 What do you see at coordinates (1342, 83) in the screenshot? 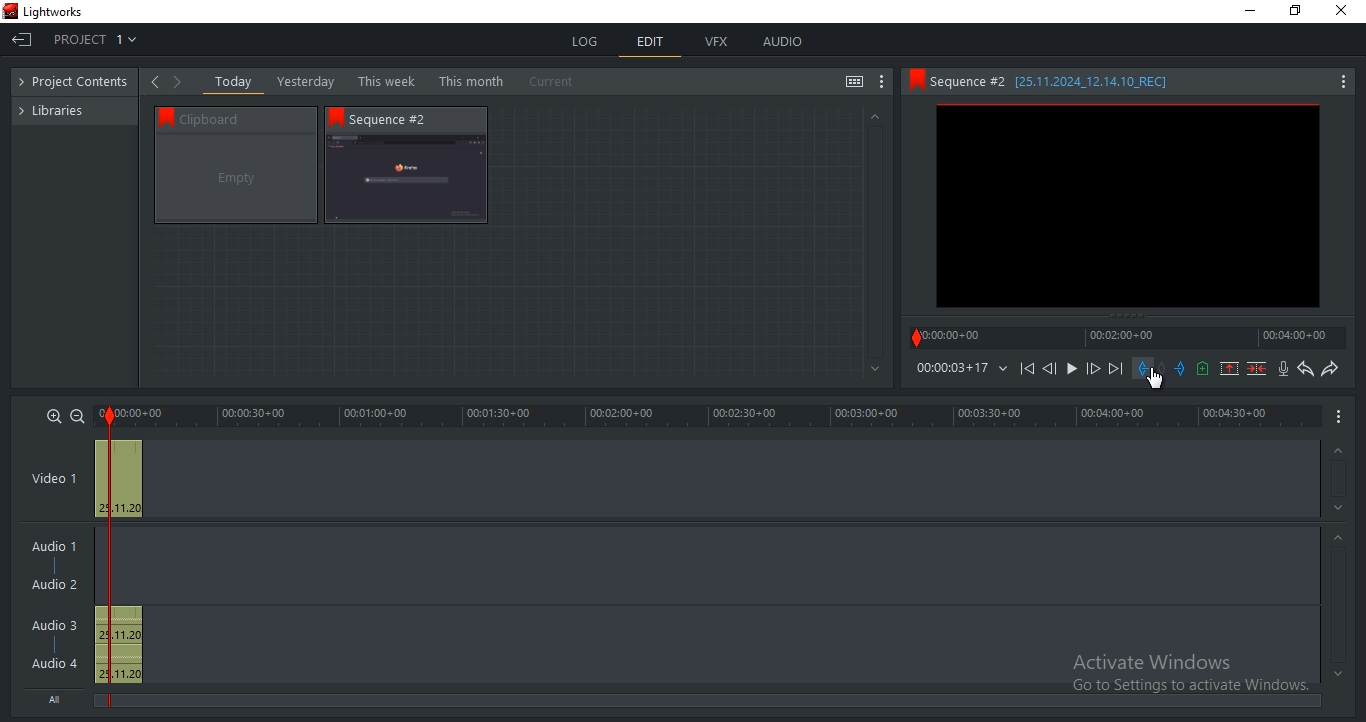
I see `Show settings menu` at bounding box center [1342, 83].